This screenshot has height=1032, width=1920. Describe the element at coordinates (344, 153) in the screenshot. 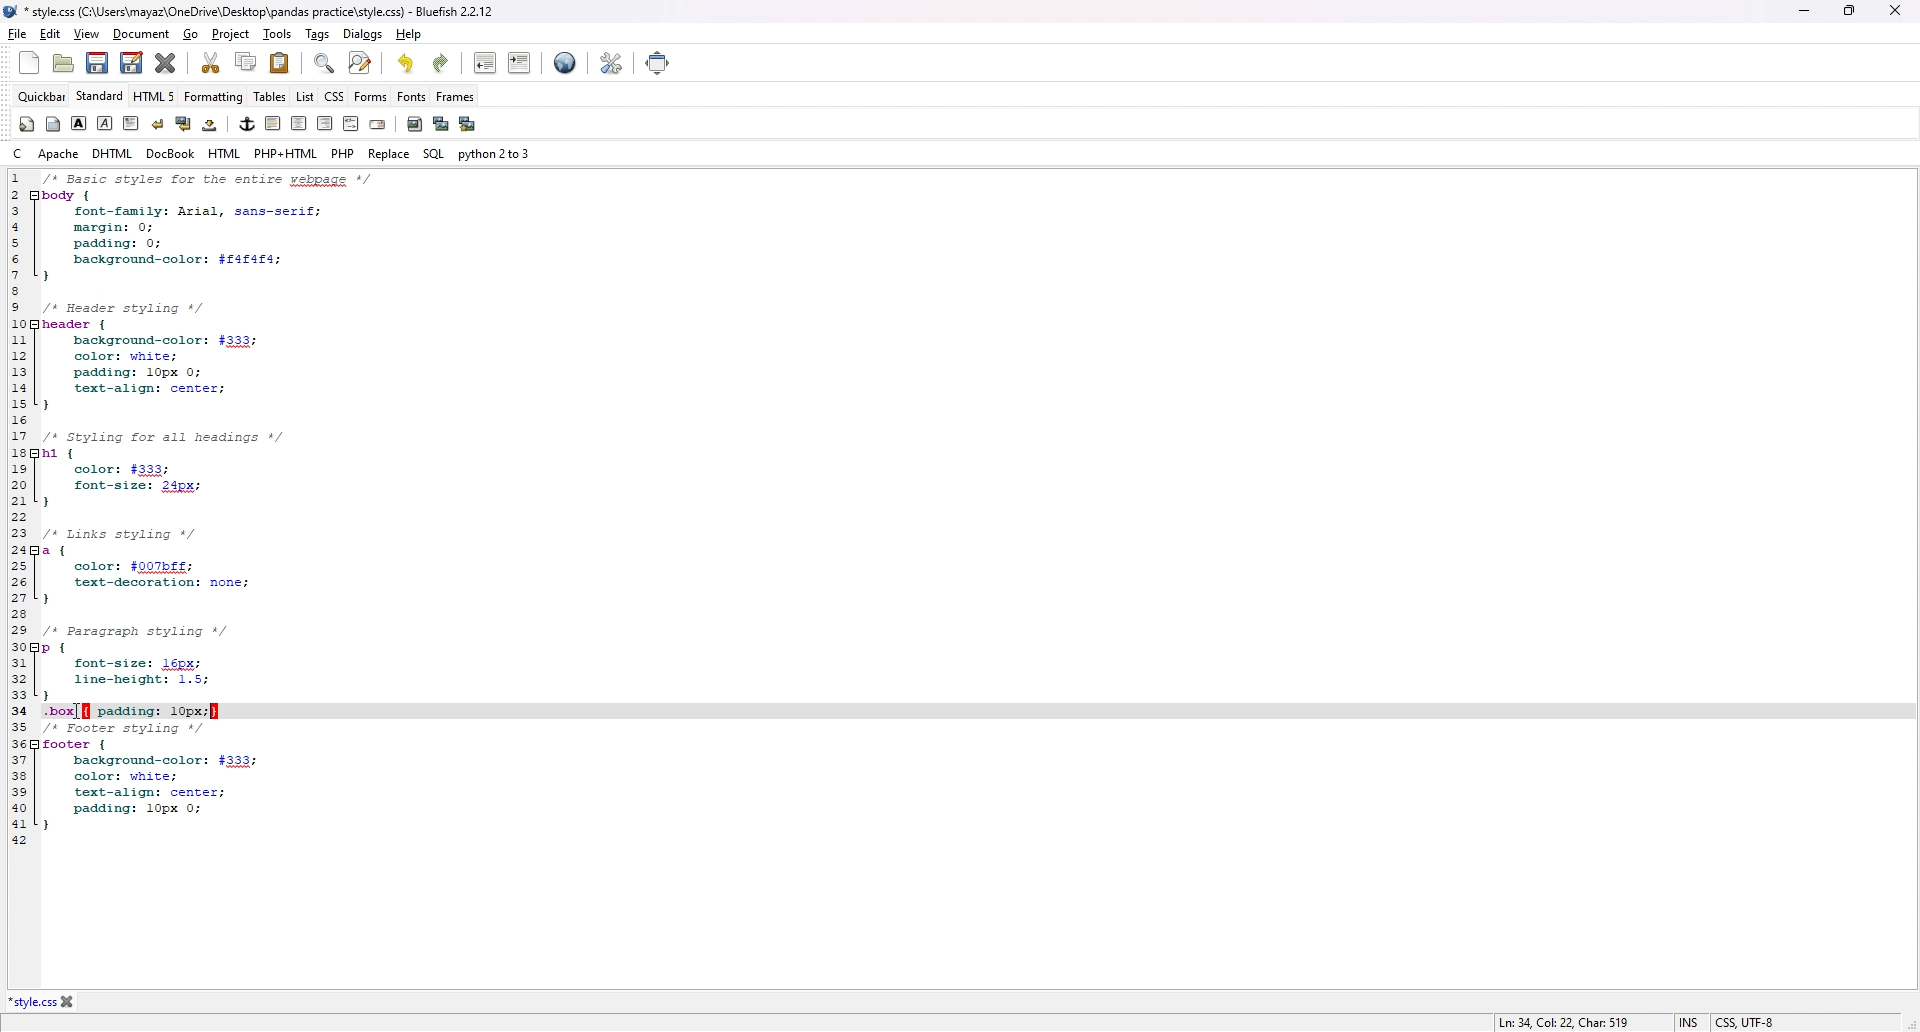

I see `php` at that location.